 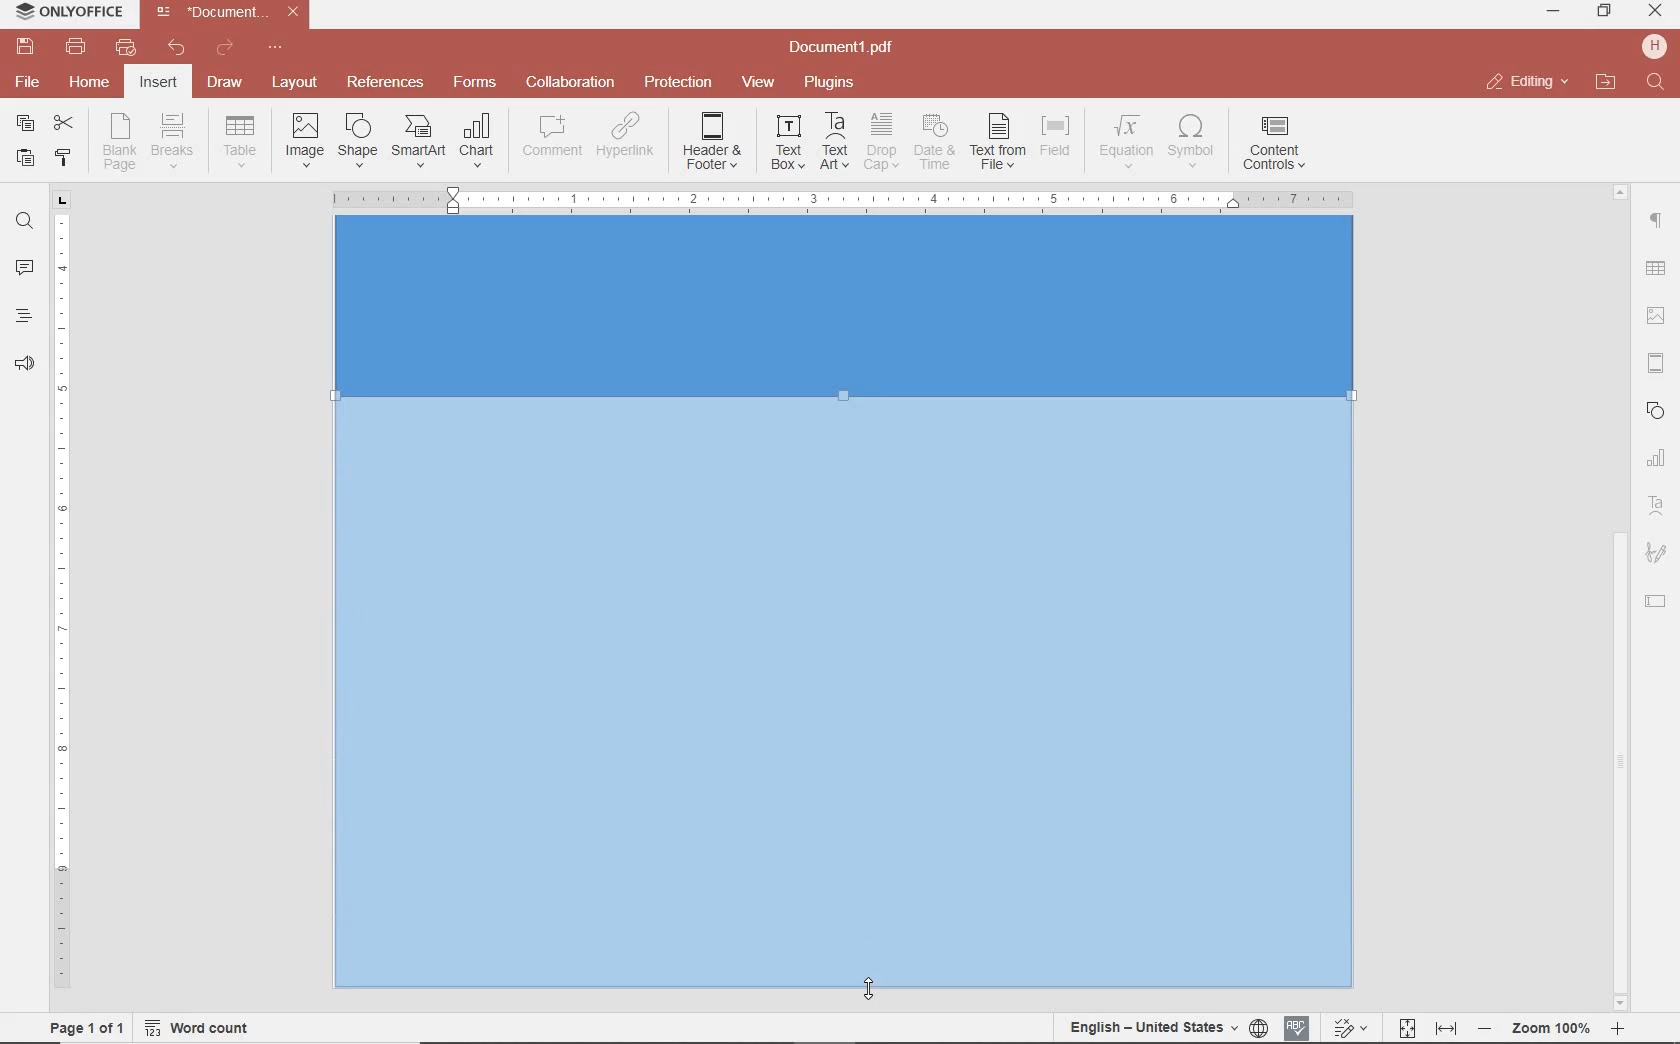 What do you see at coordinates (87, 81) in the screenshot?
I see `home` at bounding box center [87, 81].